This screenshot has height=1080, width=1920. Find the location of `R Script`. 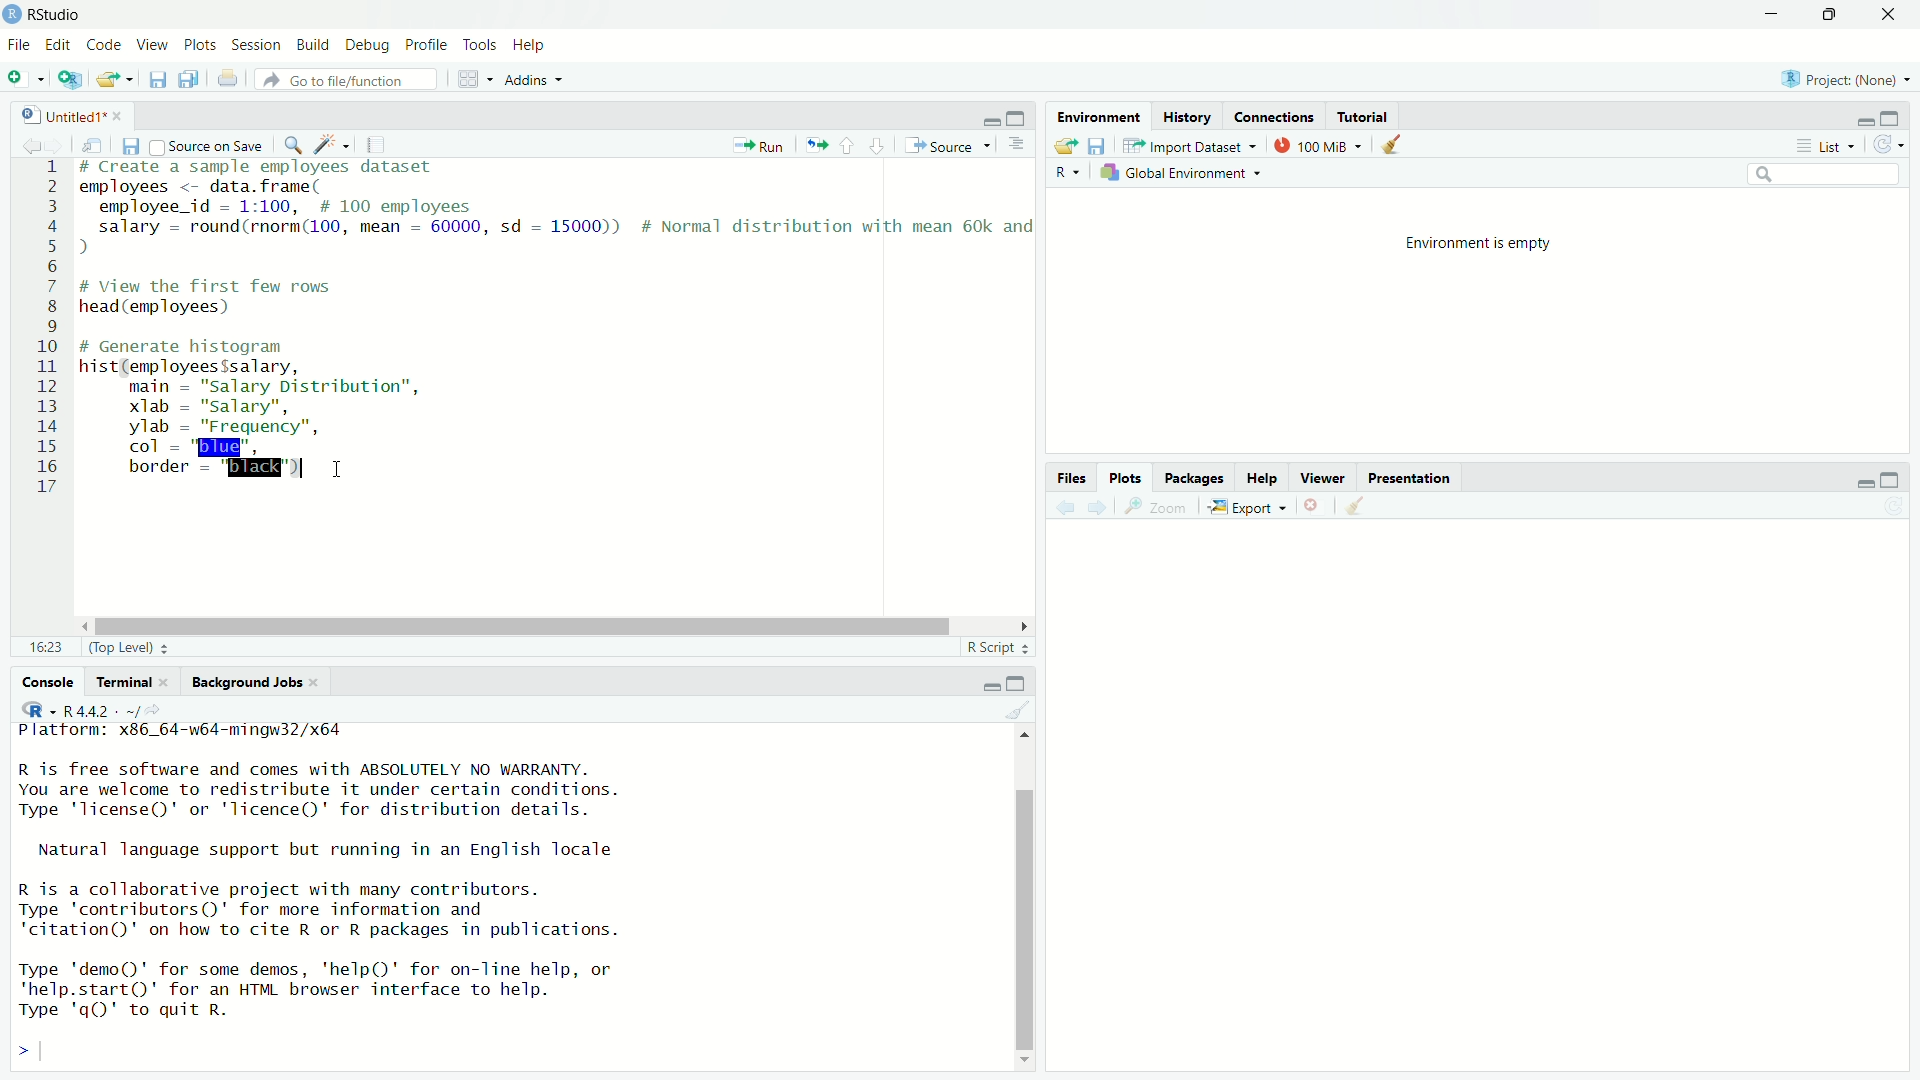

R Script is located at coordinates (1000, 648).